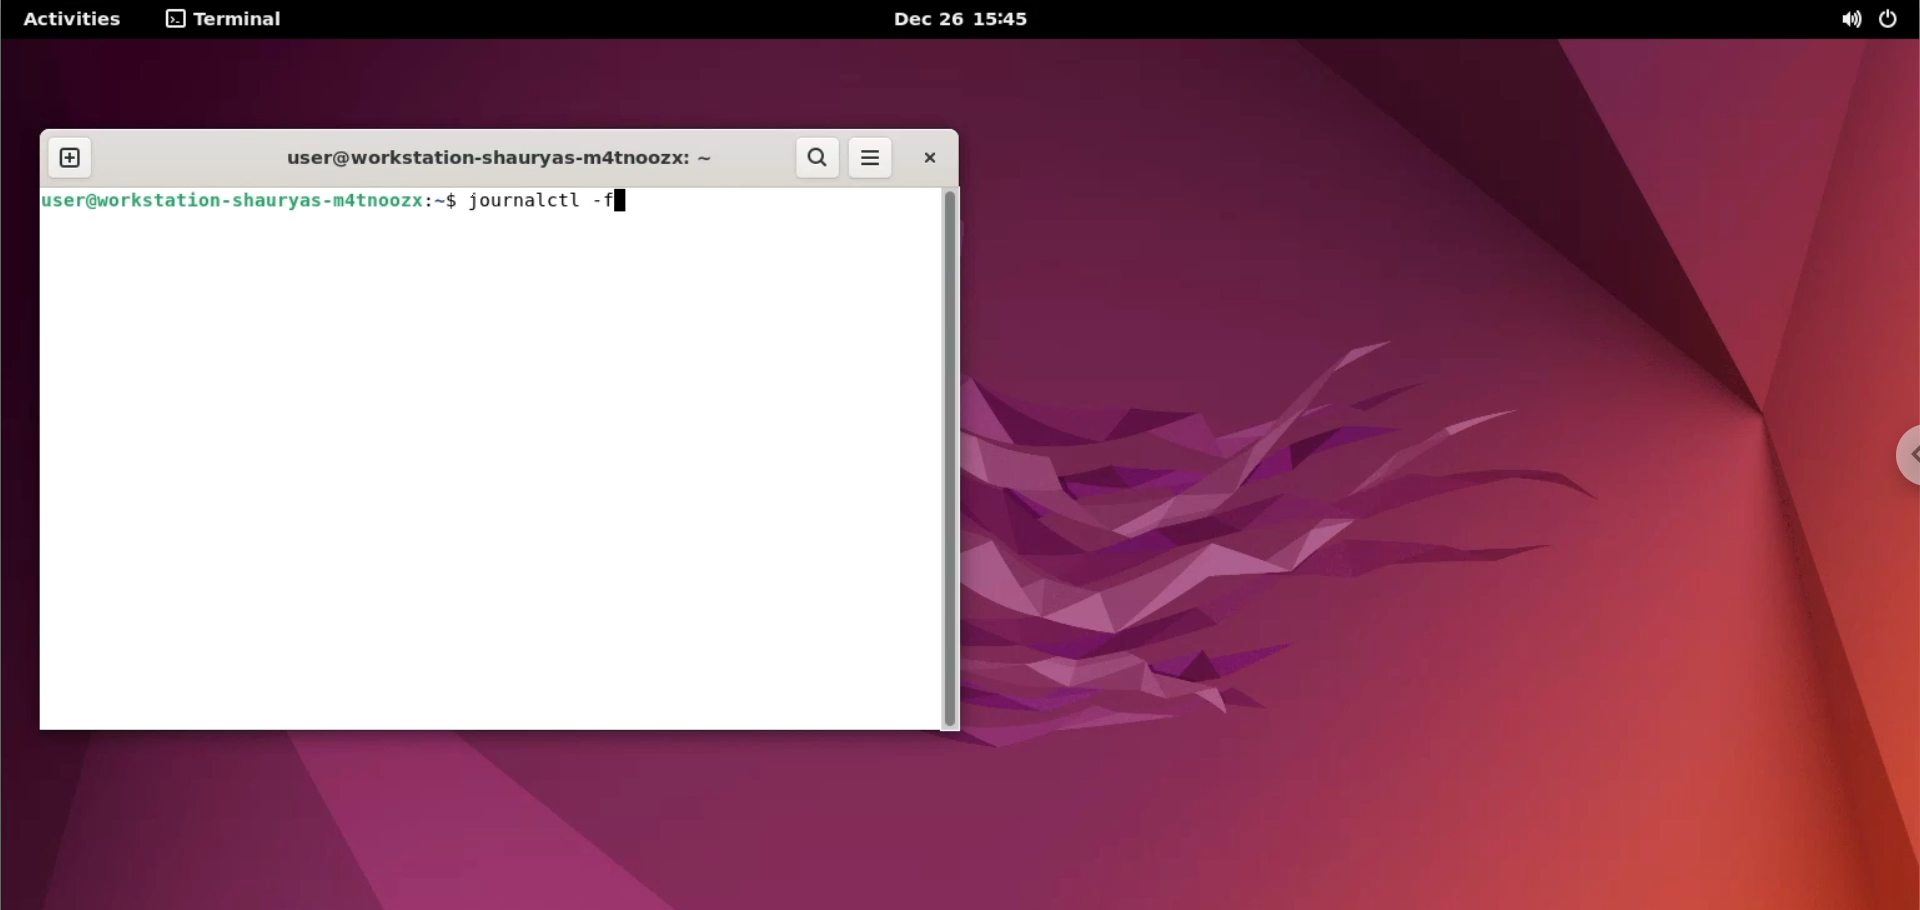  Describe the element at coordinates (76, 20) in the screenshot. I see `Activities` at that location.